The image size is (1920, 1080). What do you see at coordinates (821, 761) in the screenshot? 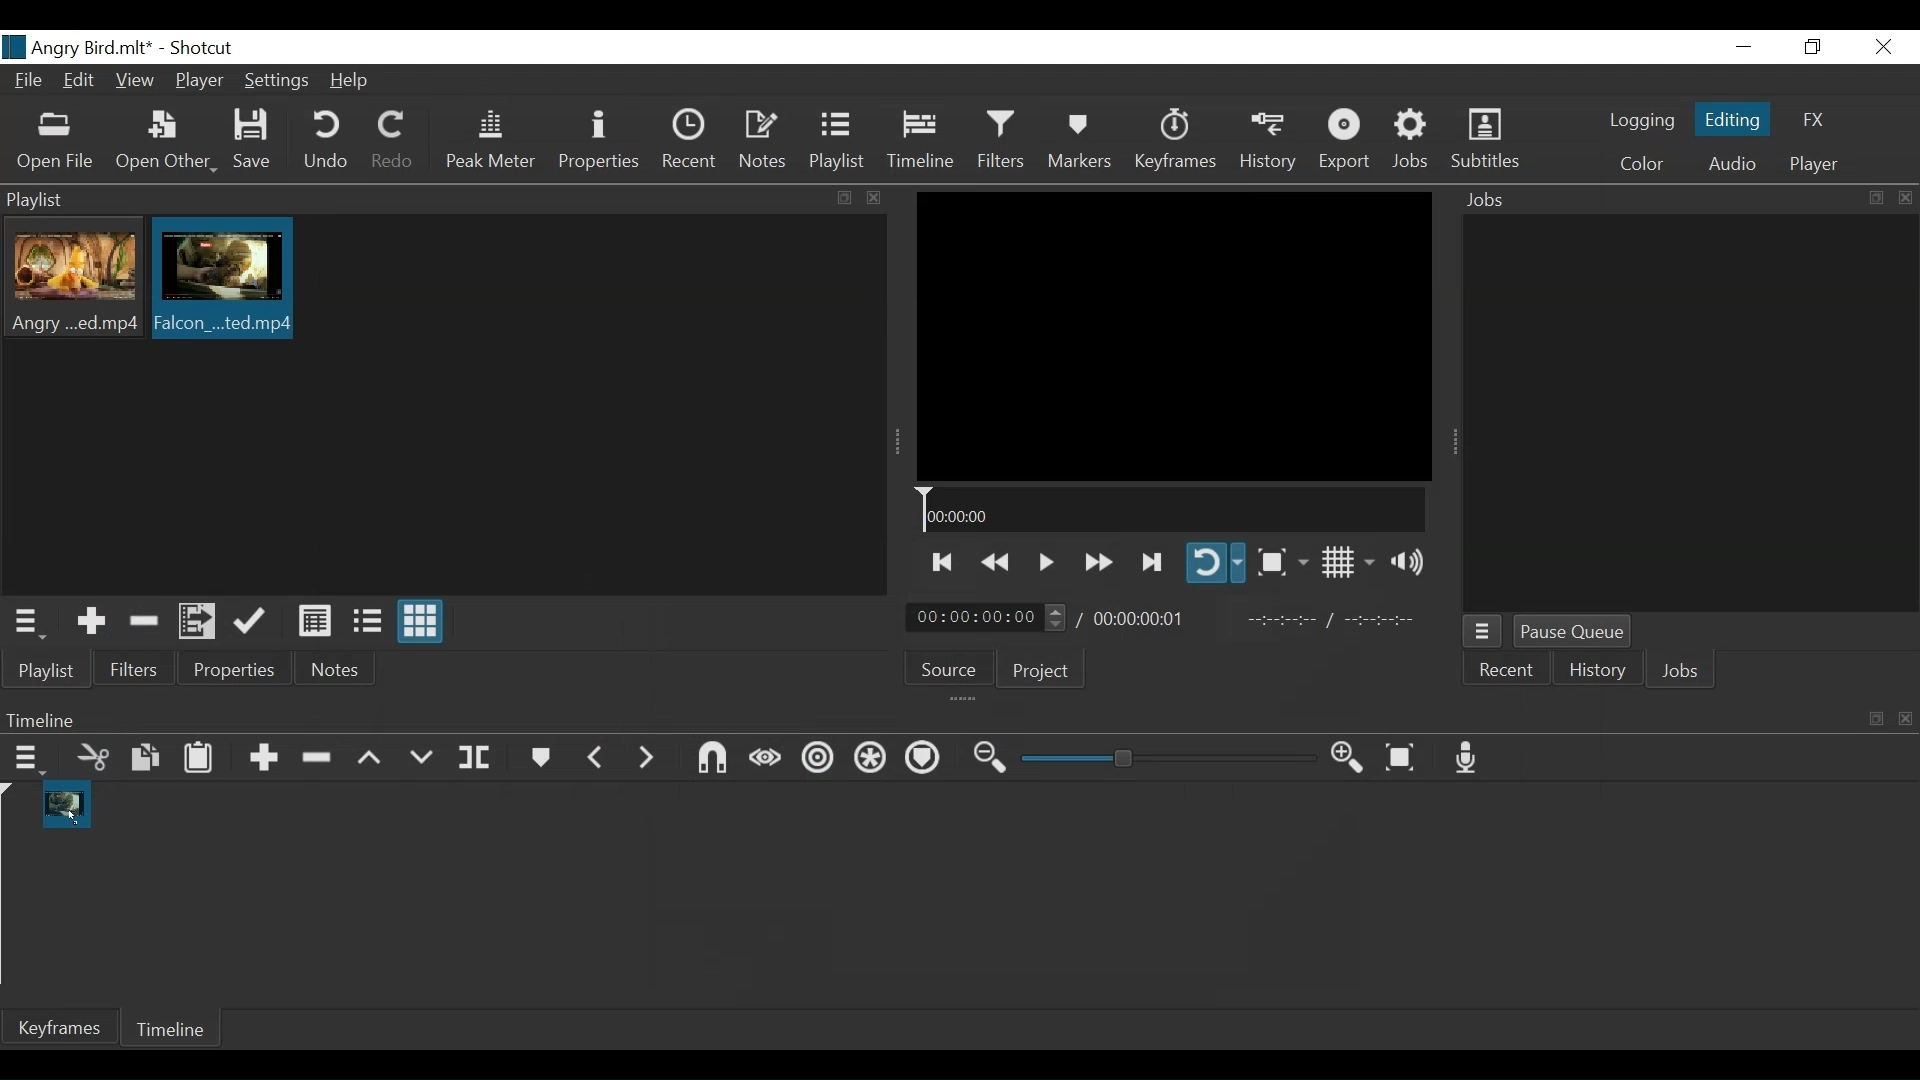
I see `Ripple` at bounding box center [821, 761].